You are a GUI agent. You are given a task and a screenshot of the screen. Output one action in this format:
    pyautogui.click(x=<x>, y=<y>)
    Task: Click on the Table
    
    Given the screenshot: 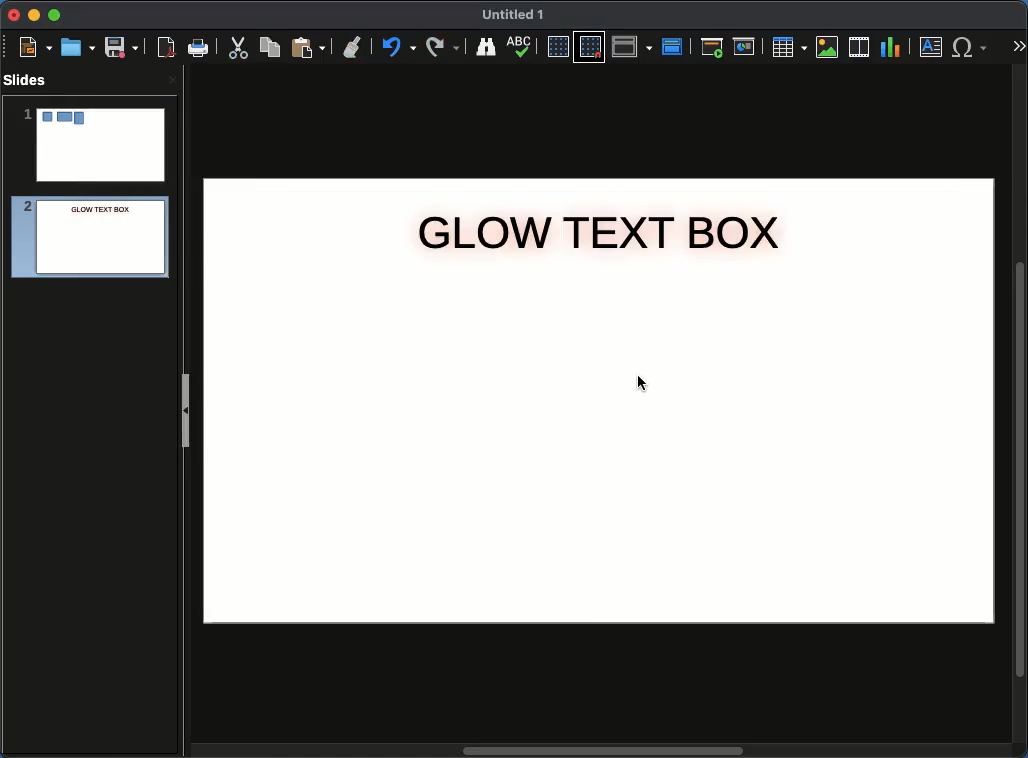 What is the action you would take?
    pyautogui.click(x=788, y=46)
    